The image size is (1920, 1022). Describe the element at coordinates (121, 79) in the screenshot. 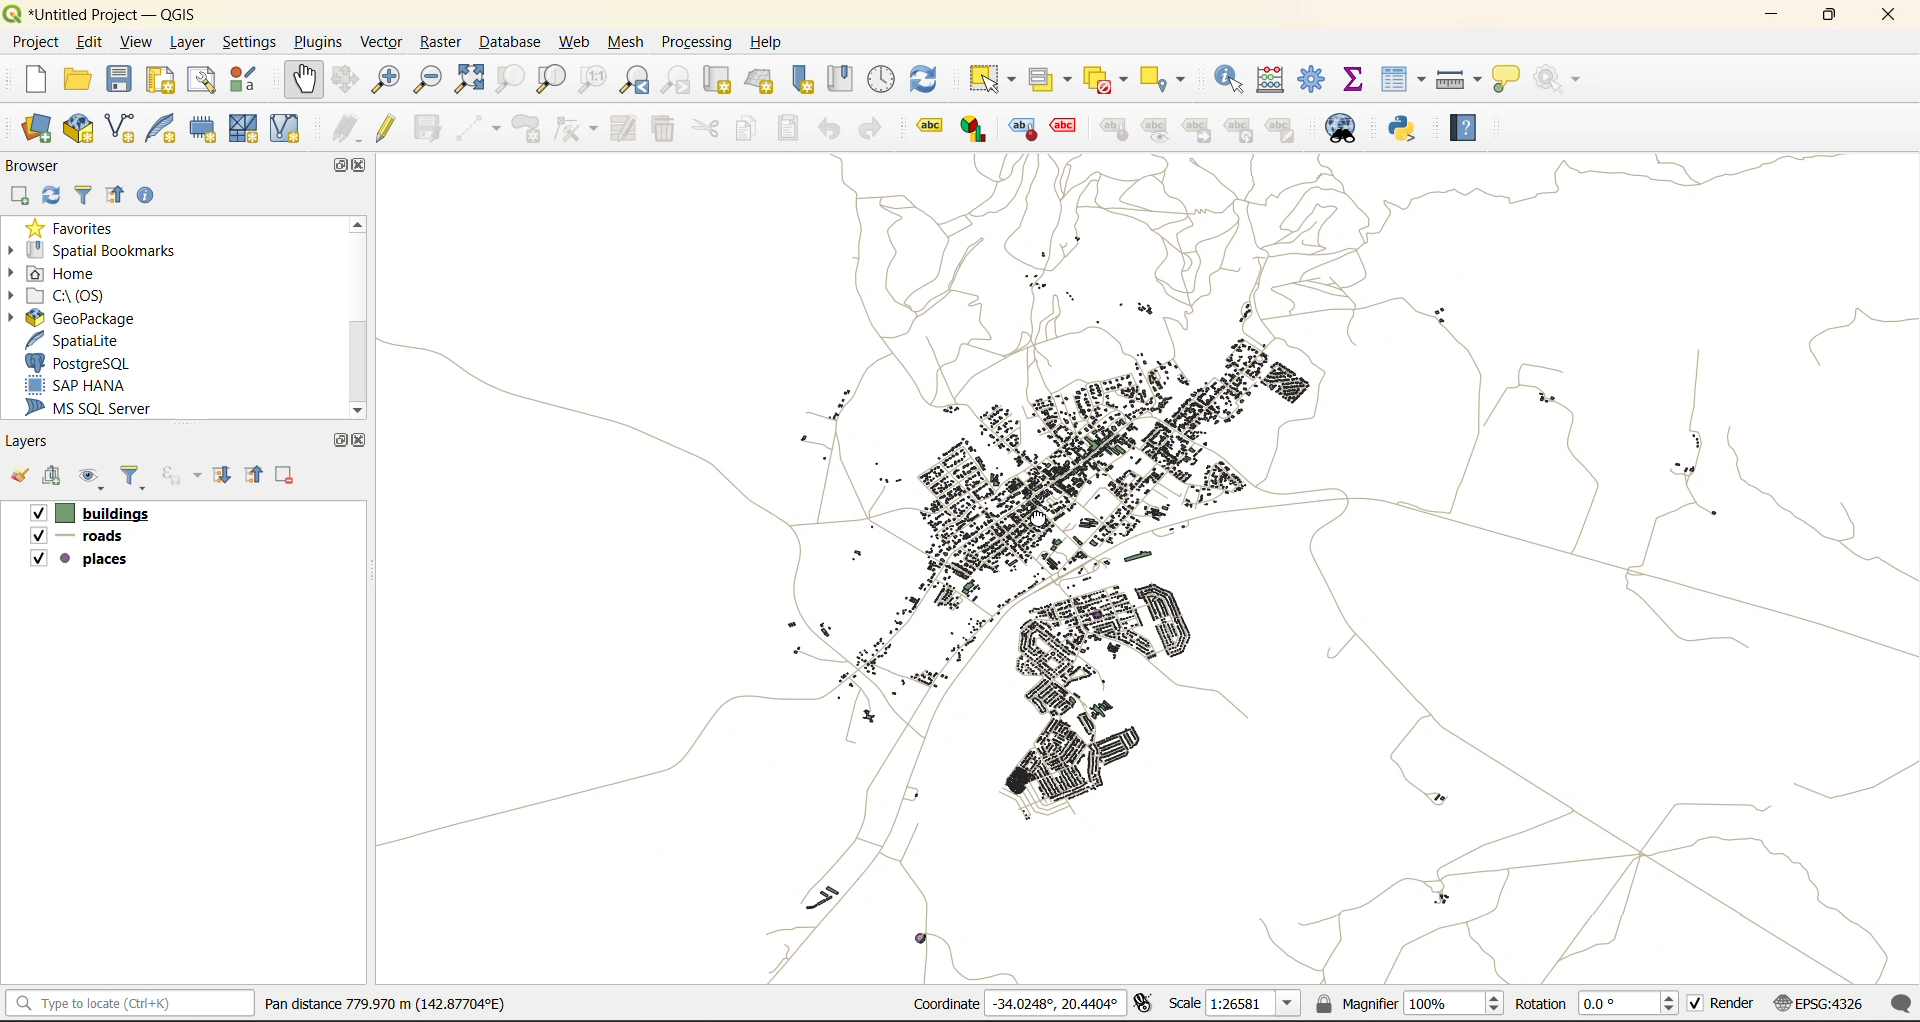

I see `save` at that location.